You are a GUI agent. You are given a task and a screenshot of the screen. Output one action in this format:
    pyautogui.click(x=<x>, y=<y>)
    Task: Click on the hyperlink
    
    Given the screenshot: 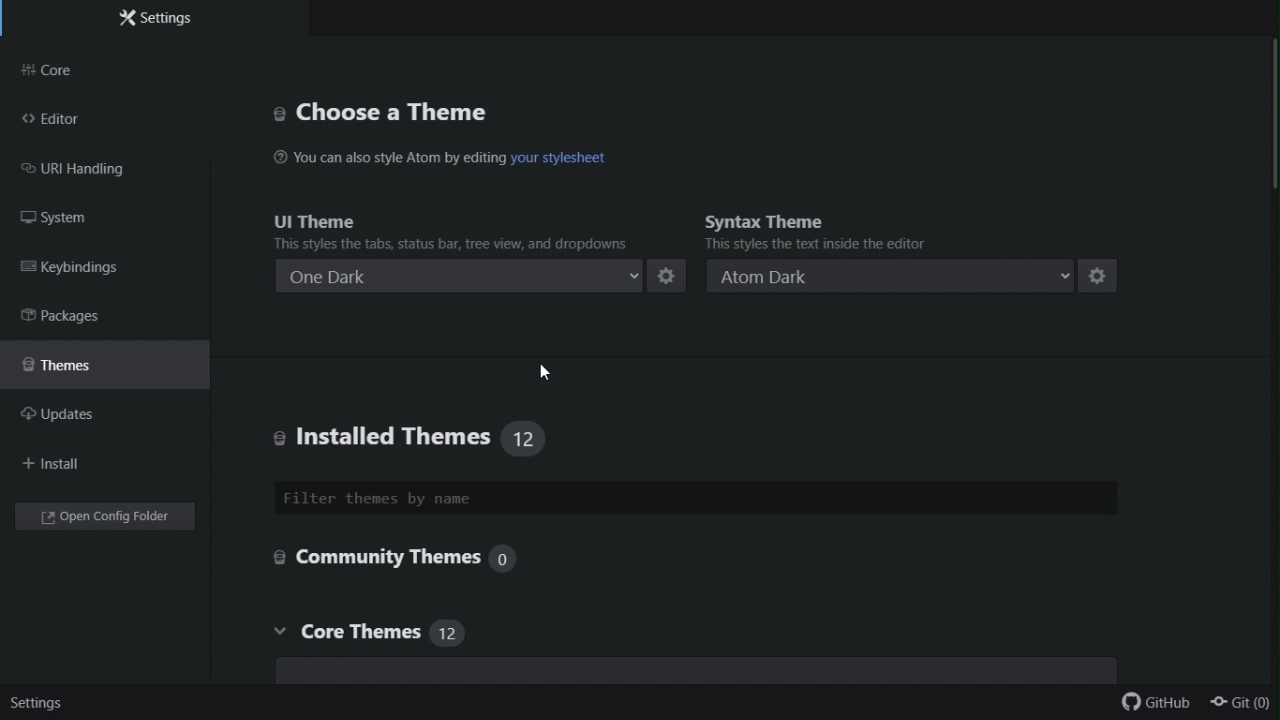 What is the action you would take?
    pyautogui.click(x=563, y=158)
    